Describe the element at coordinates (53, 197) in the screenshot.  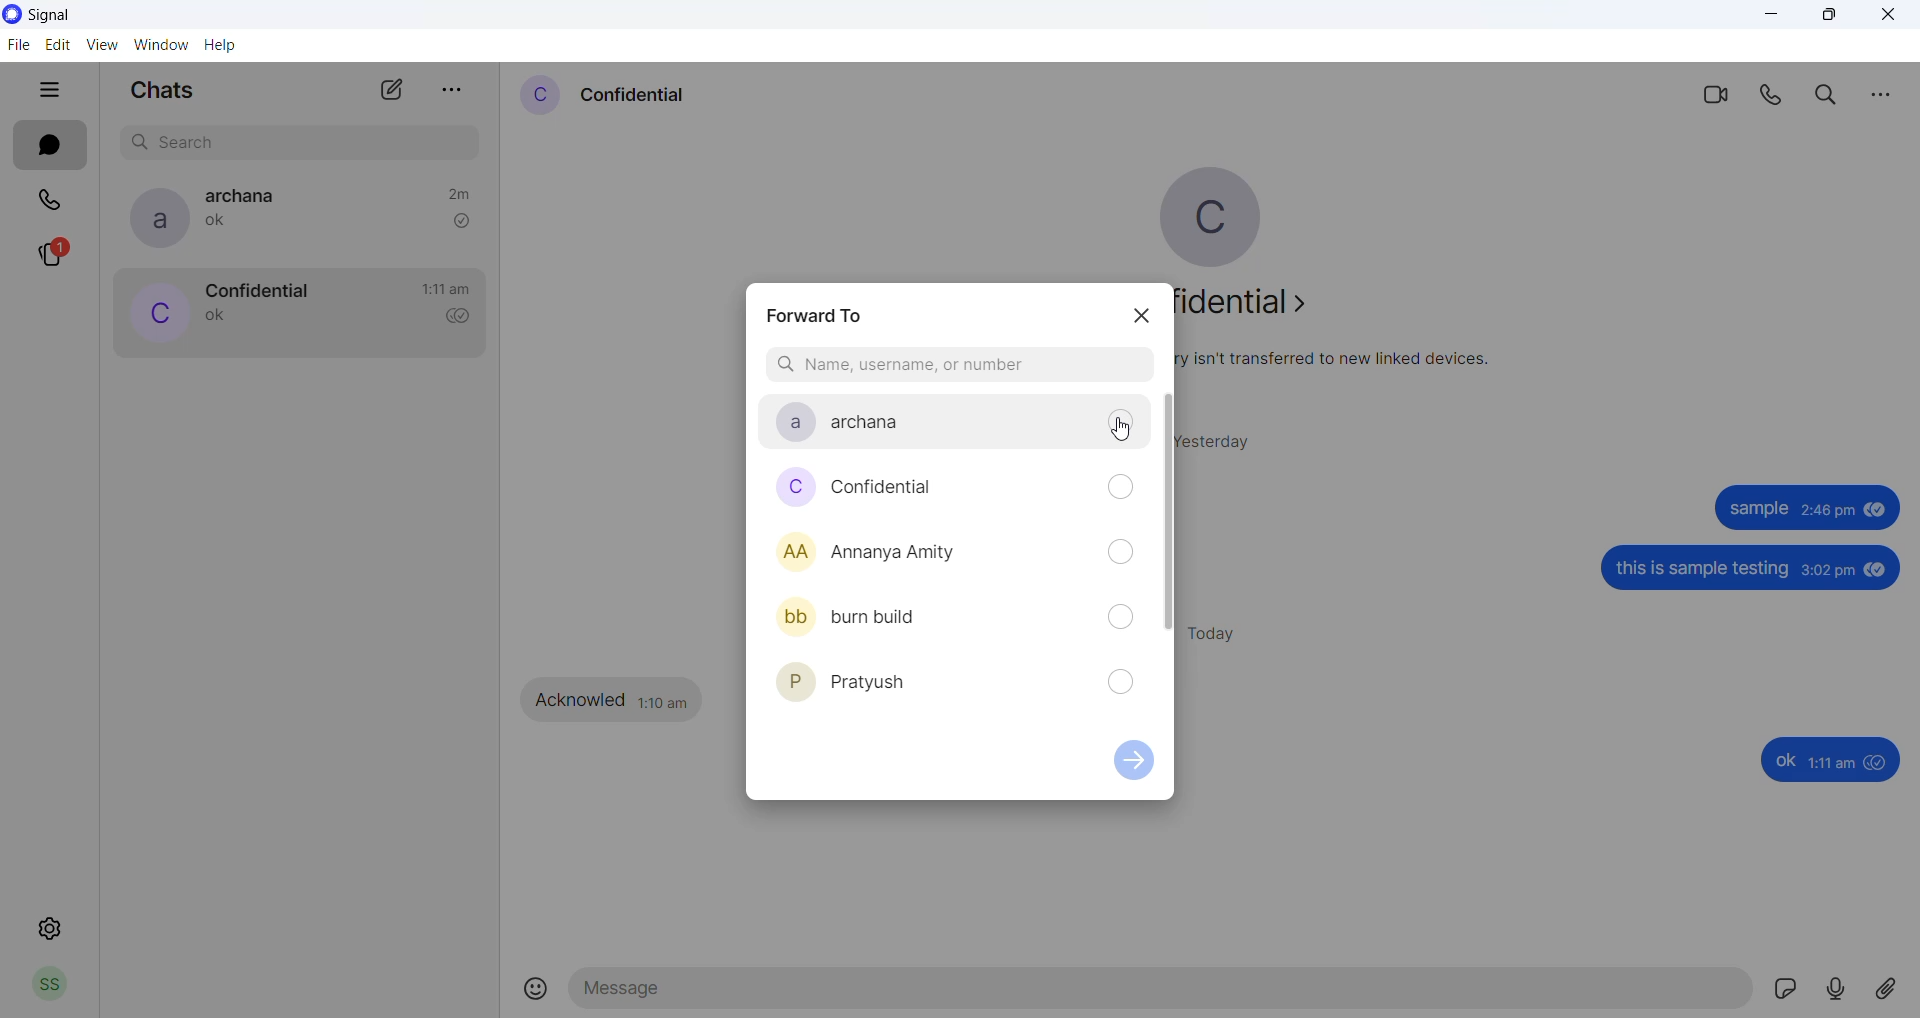
I see `calls` at that location.